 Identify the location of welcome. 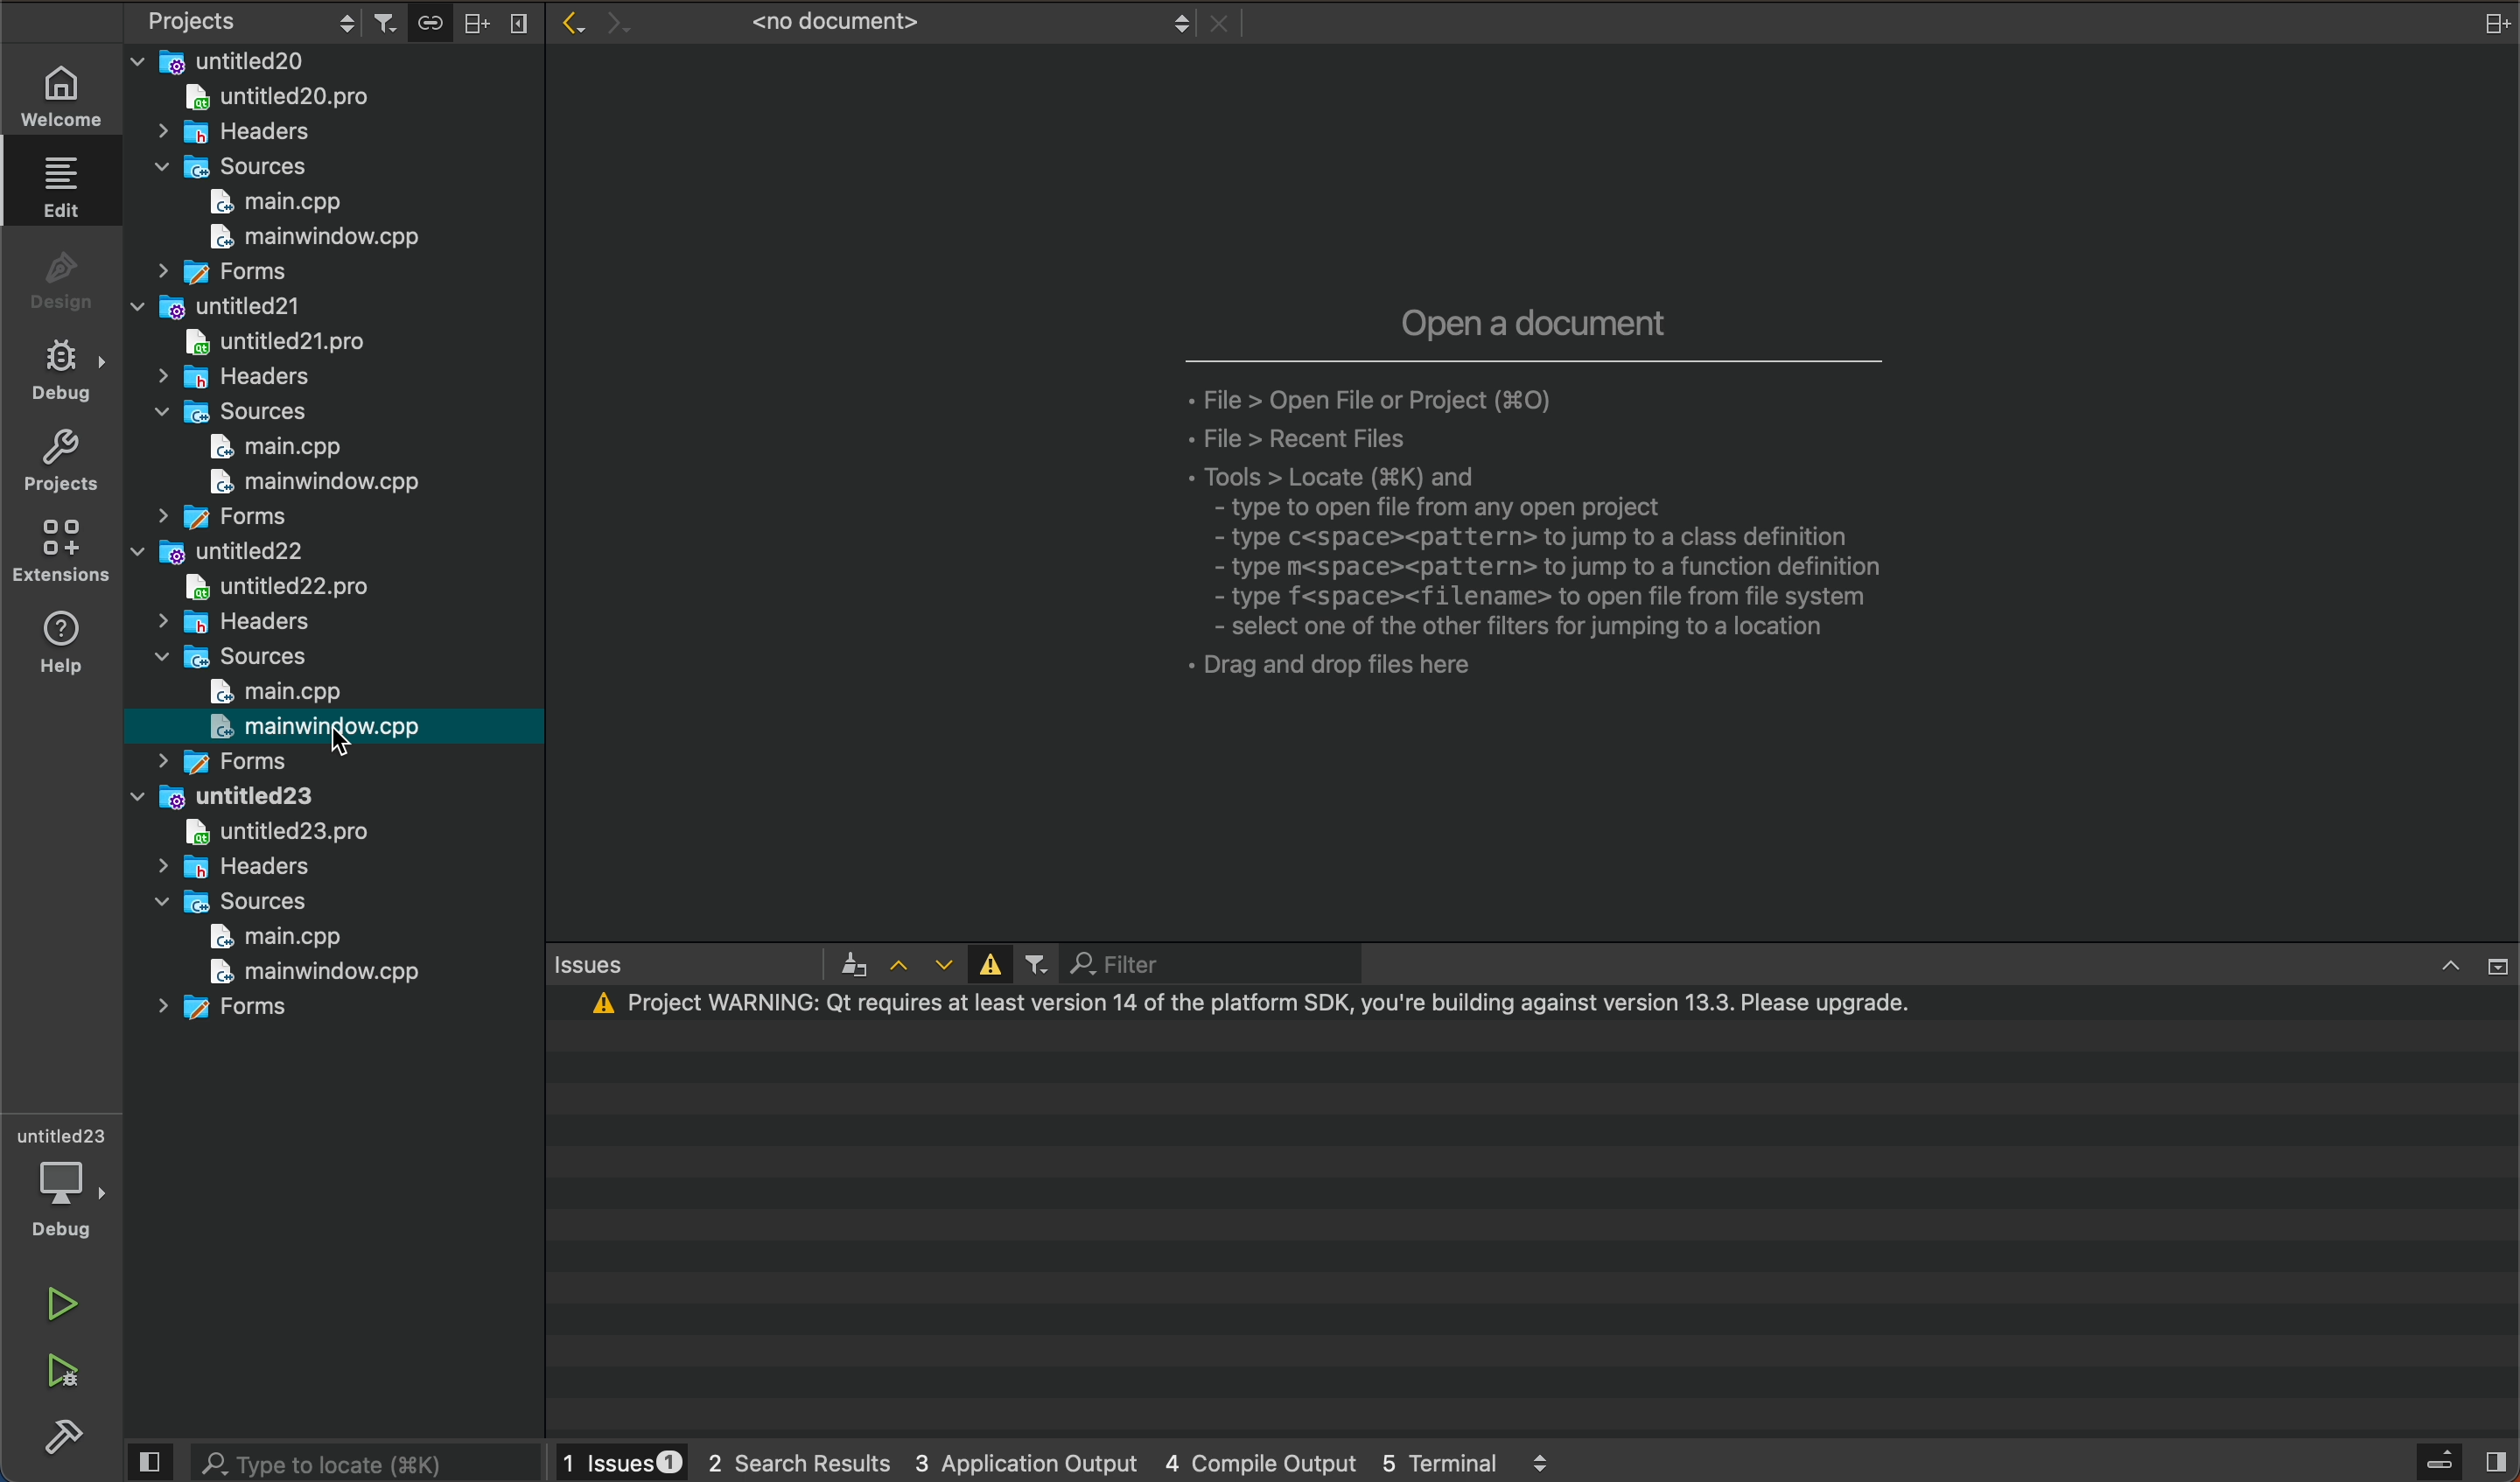
(60, 90).